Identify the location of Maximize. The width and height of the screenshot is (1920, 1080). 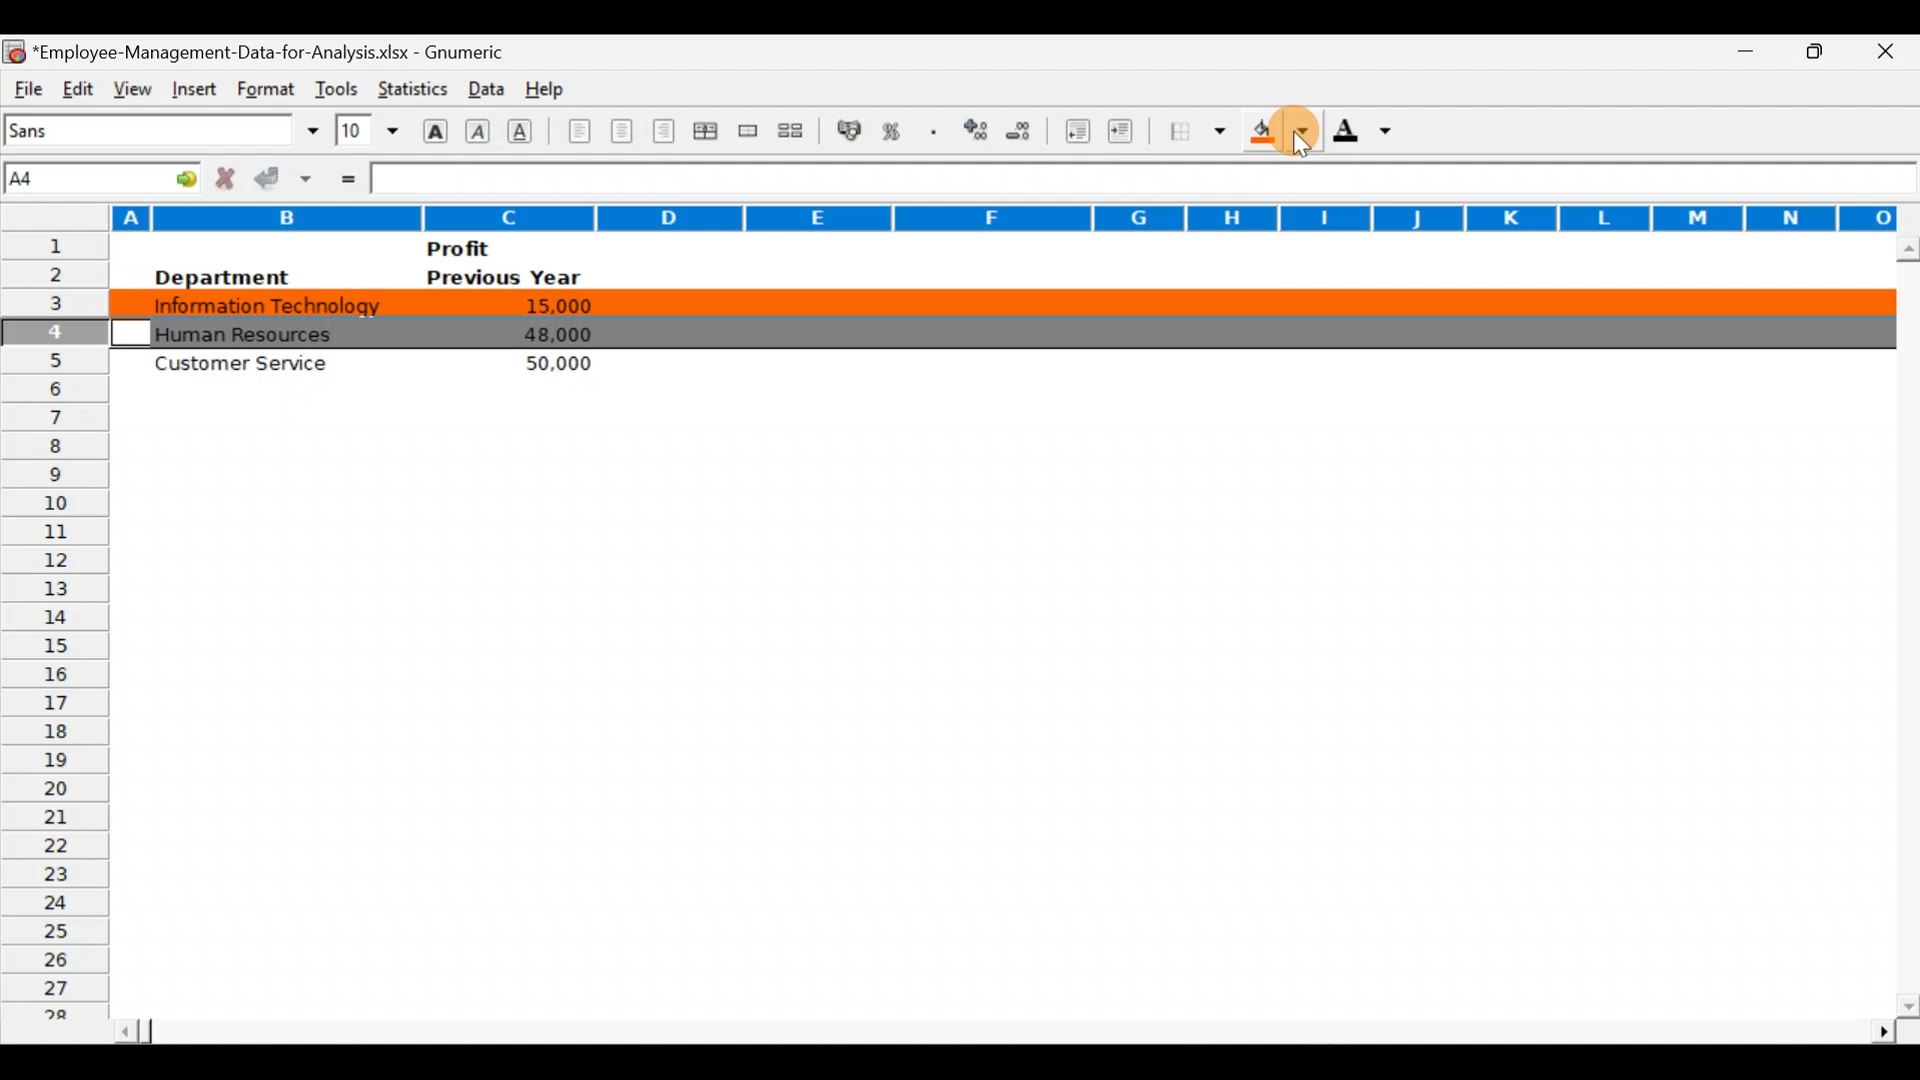
(1823, 49).